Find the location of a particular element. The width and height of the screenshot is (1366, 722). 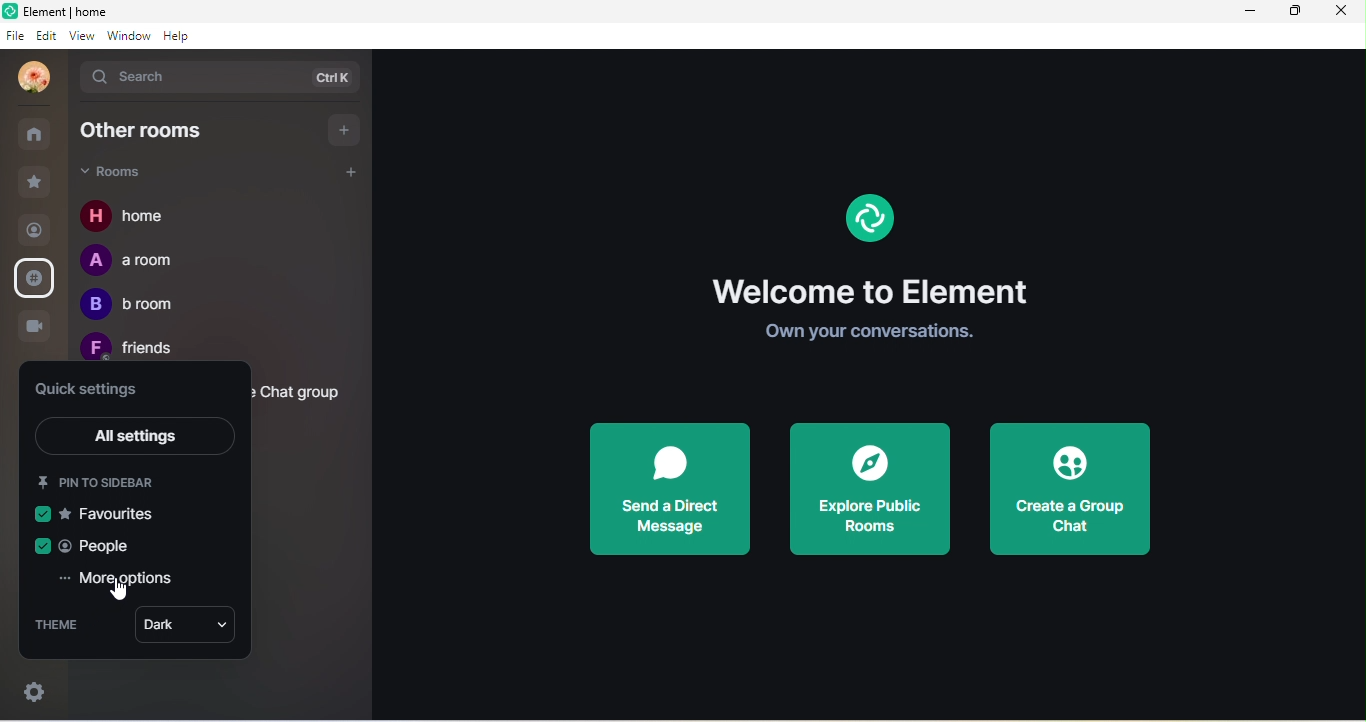

a room is located at coordinates (136, 260).